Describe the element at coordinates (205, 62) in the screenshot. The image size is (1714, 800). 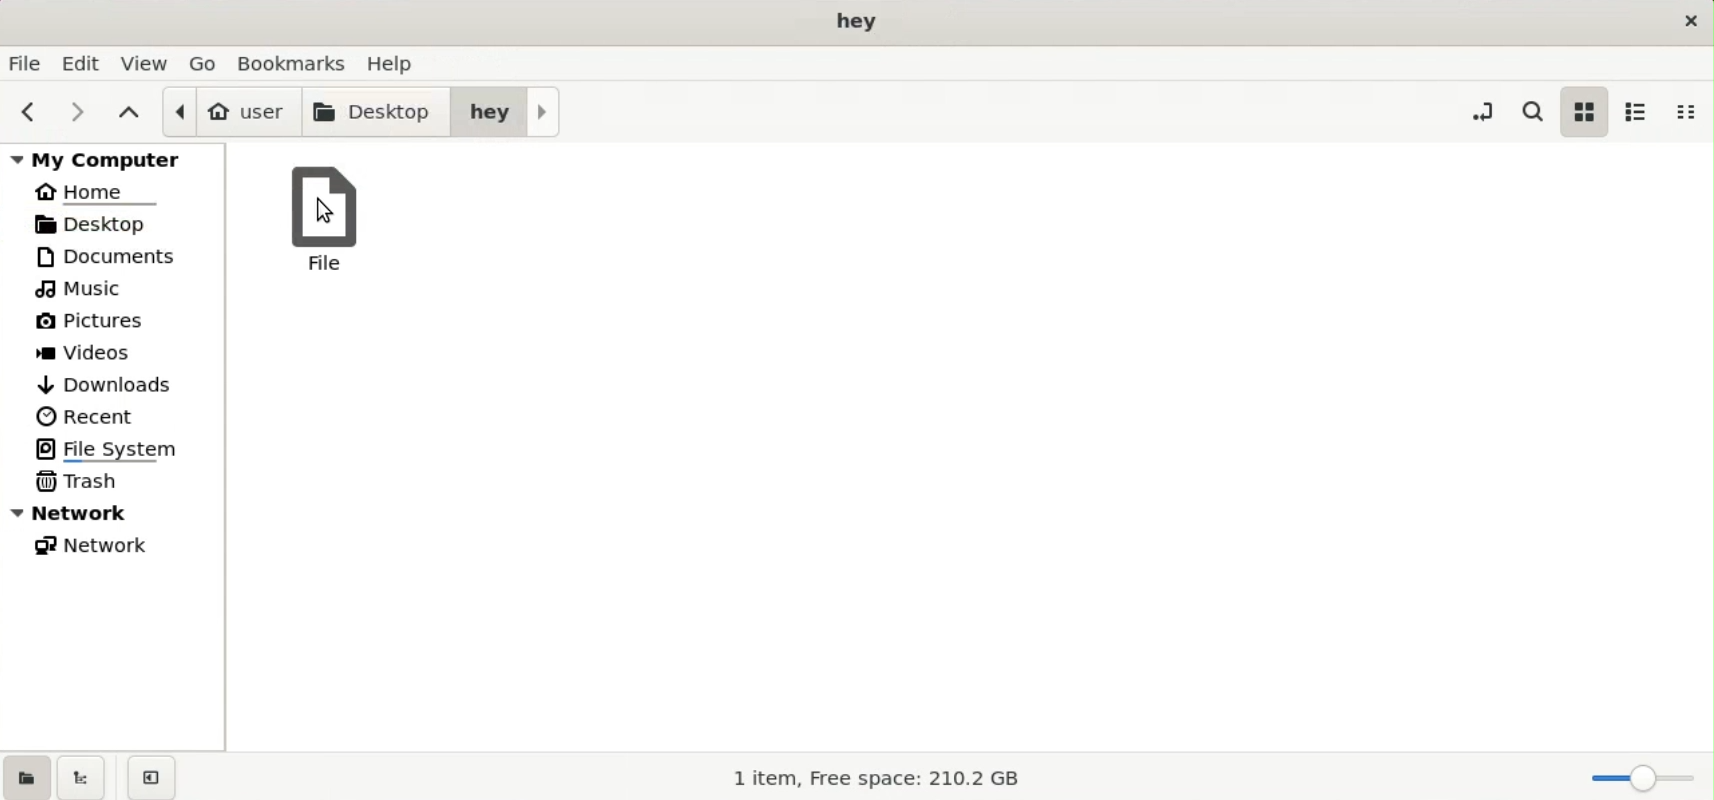
I see `go` at that location.